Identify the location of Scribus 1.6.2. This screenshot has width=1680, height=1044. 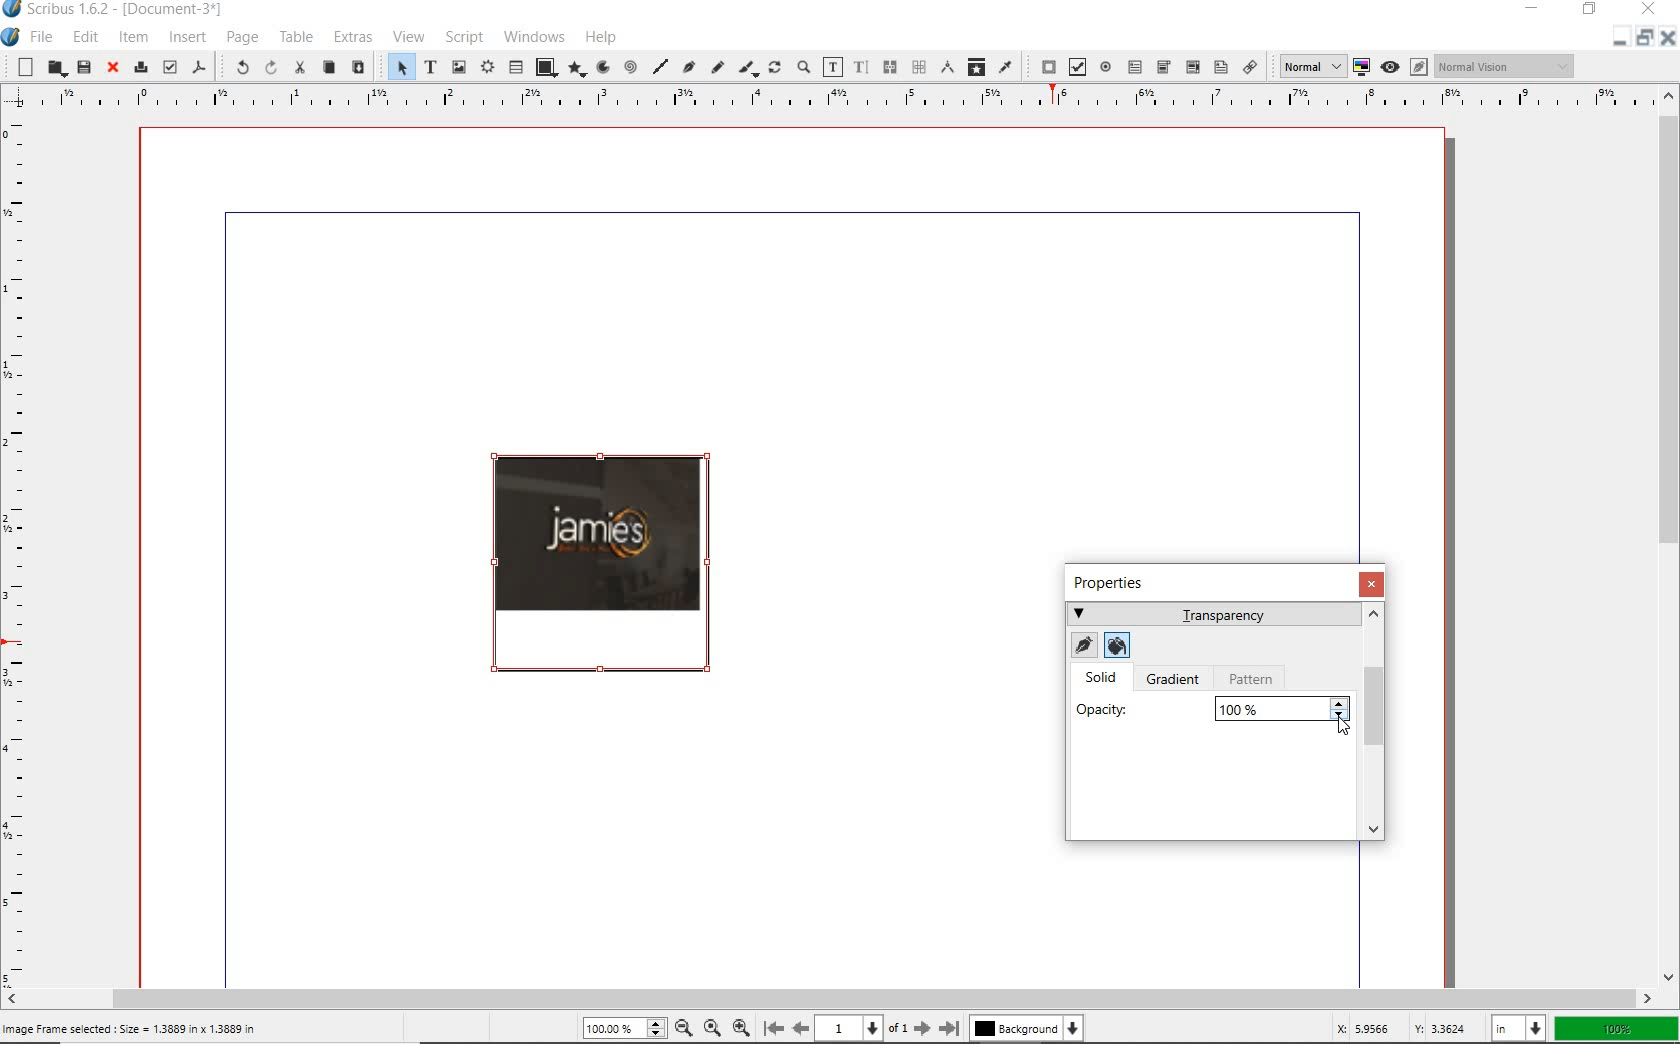
(117, 10).